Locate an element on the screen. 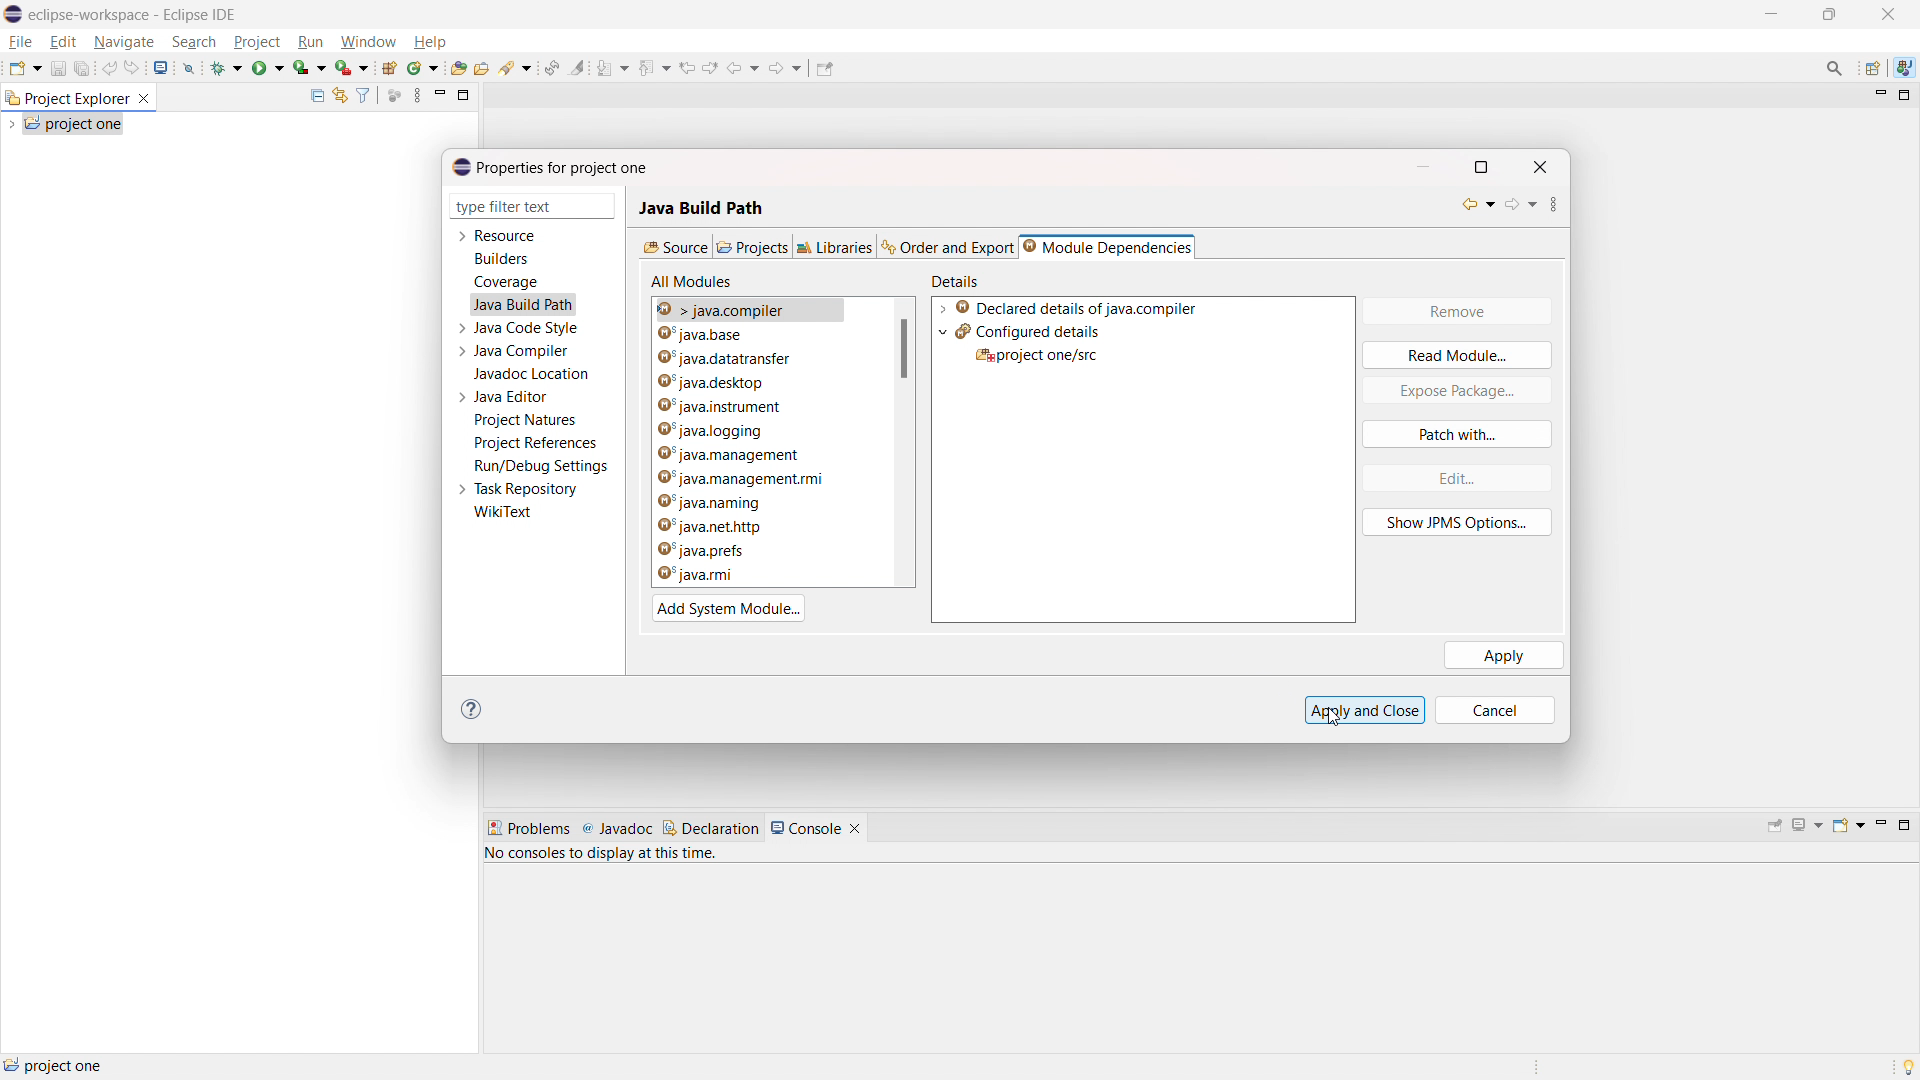  search is located at coordinates (516, 68).